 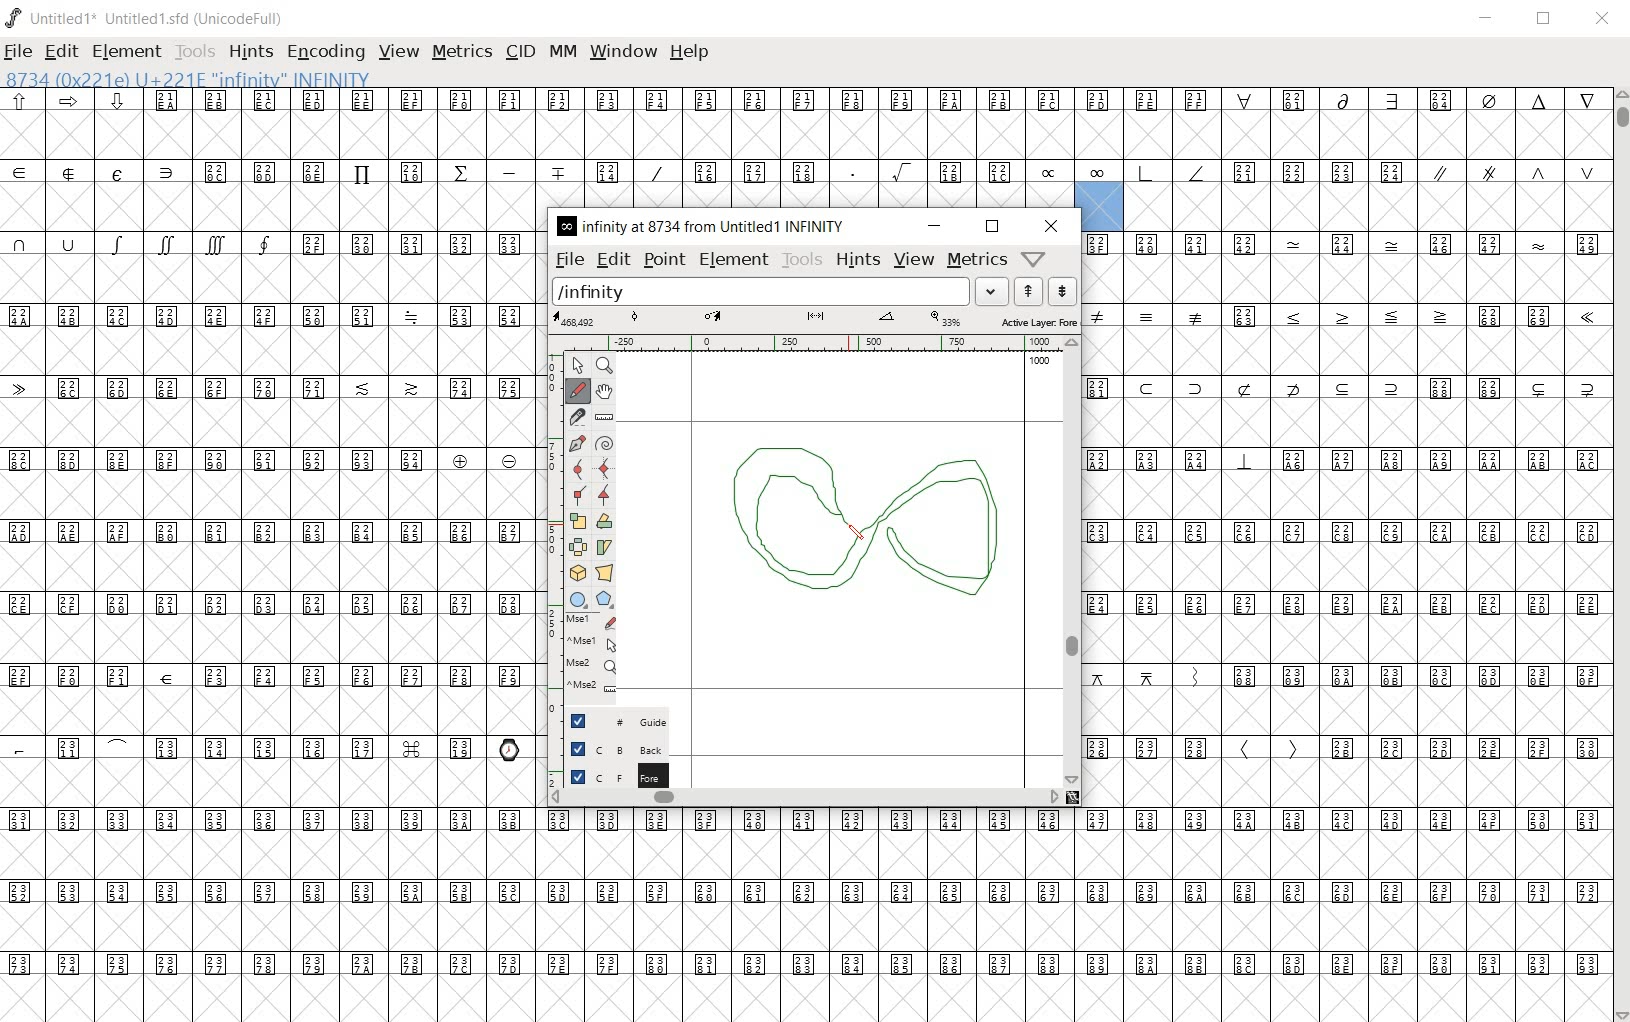 I want to click on edited glyph, so click(x=813, y=998).